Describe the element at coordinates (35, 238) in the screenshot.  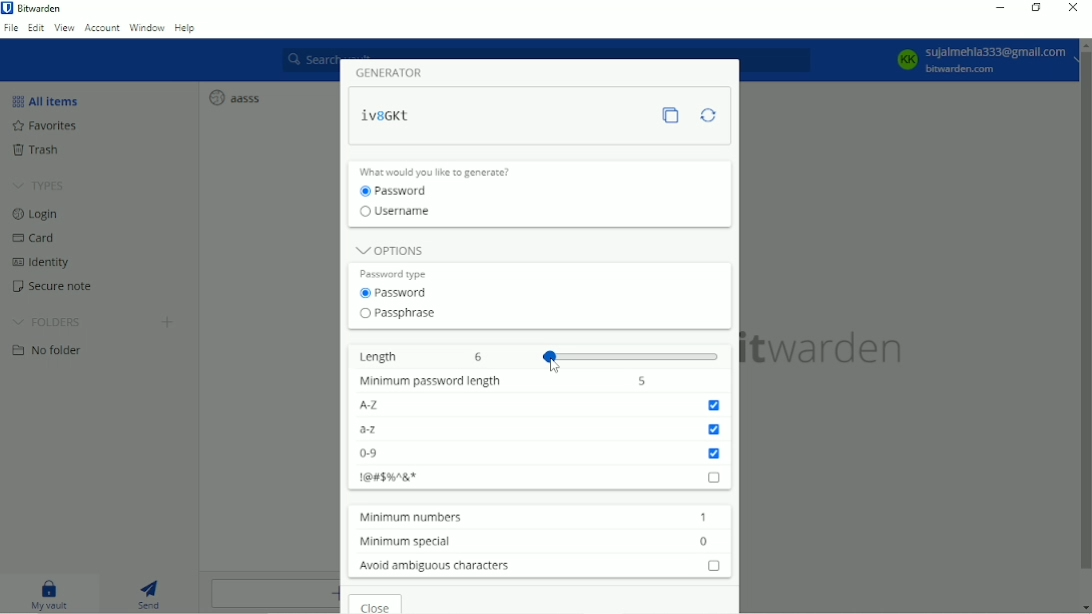
I see `Card` at that location.